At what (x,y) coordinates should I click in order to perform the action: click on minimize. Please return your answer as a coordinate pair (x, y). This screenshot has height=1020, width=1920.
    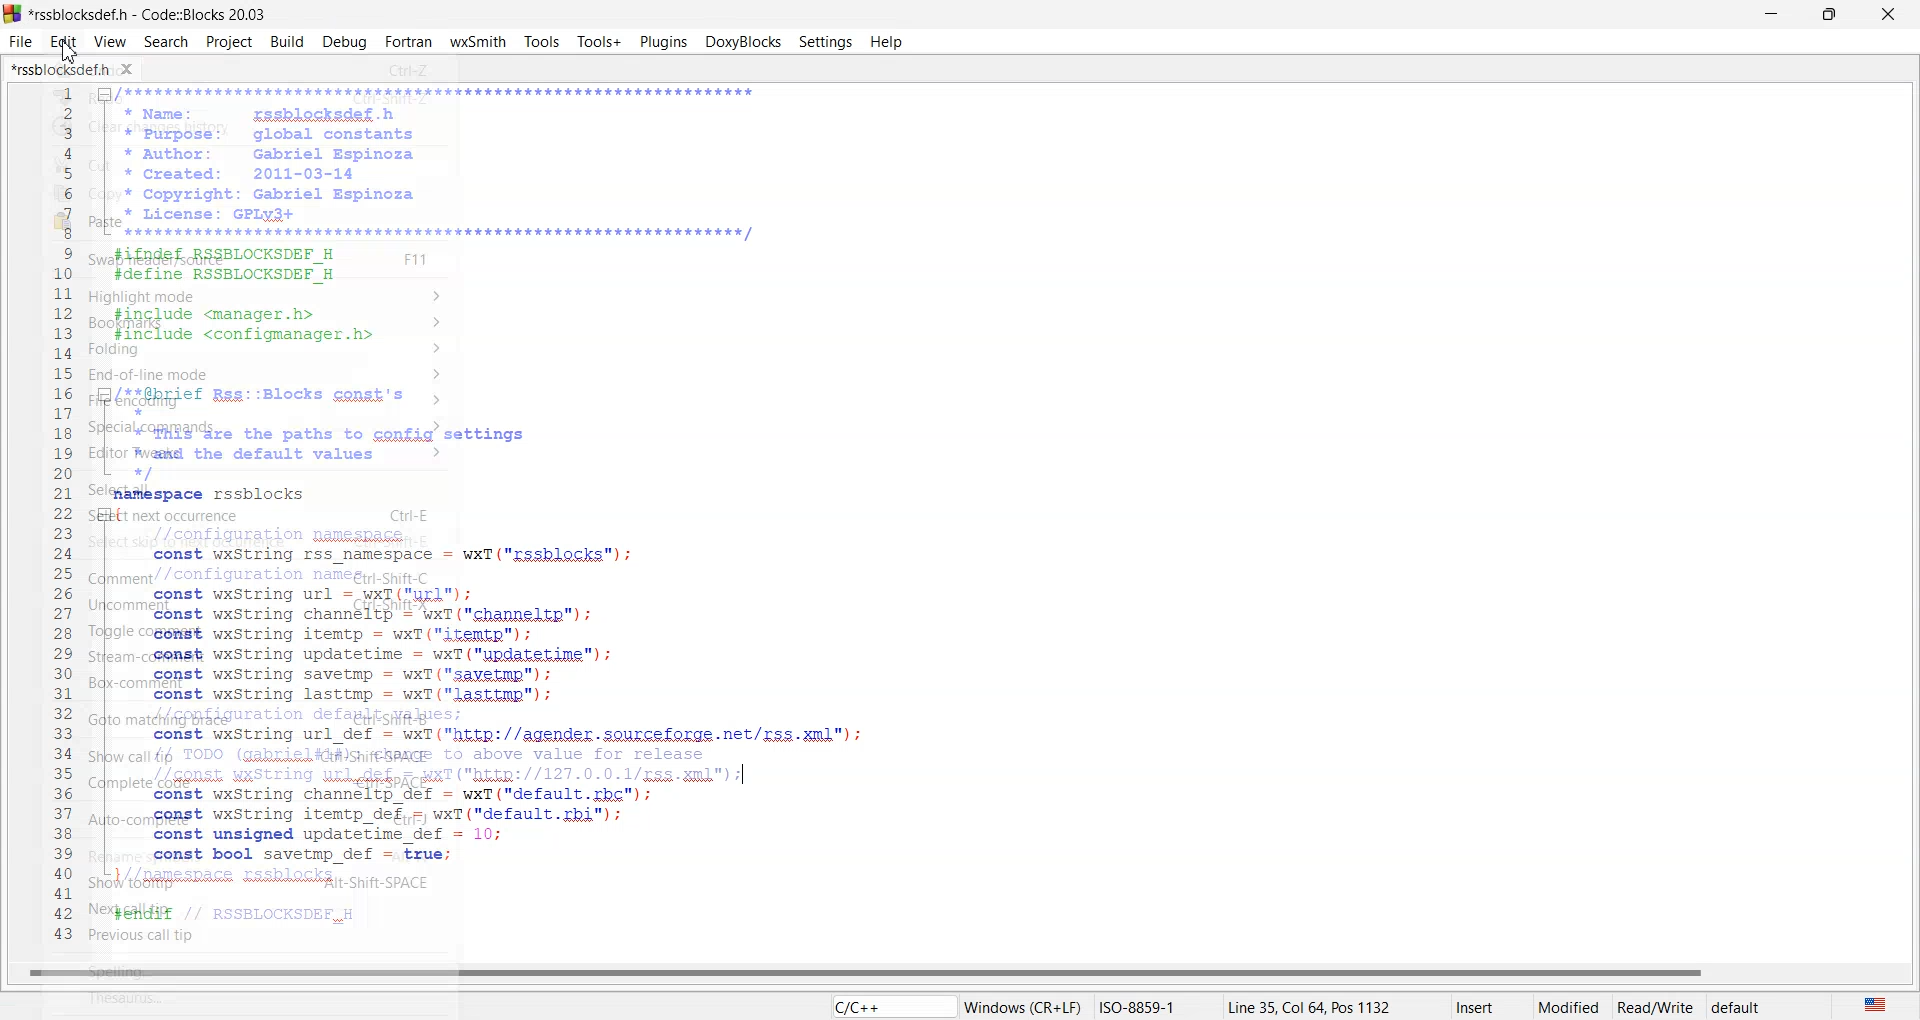
    Looking at the image, I should click on (107, 393).